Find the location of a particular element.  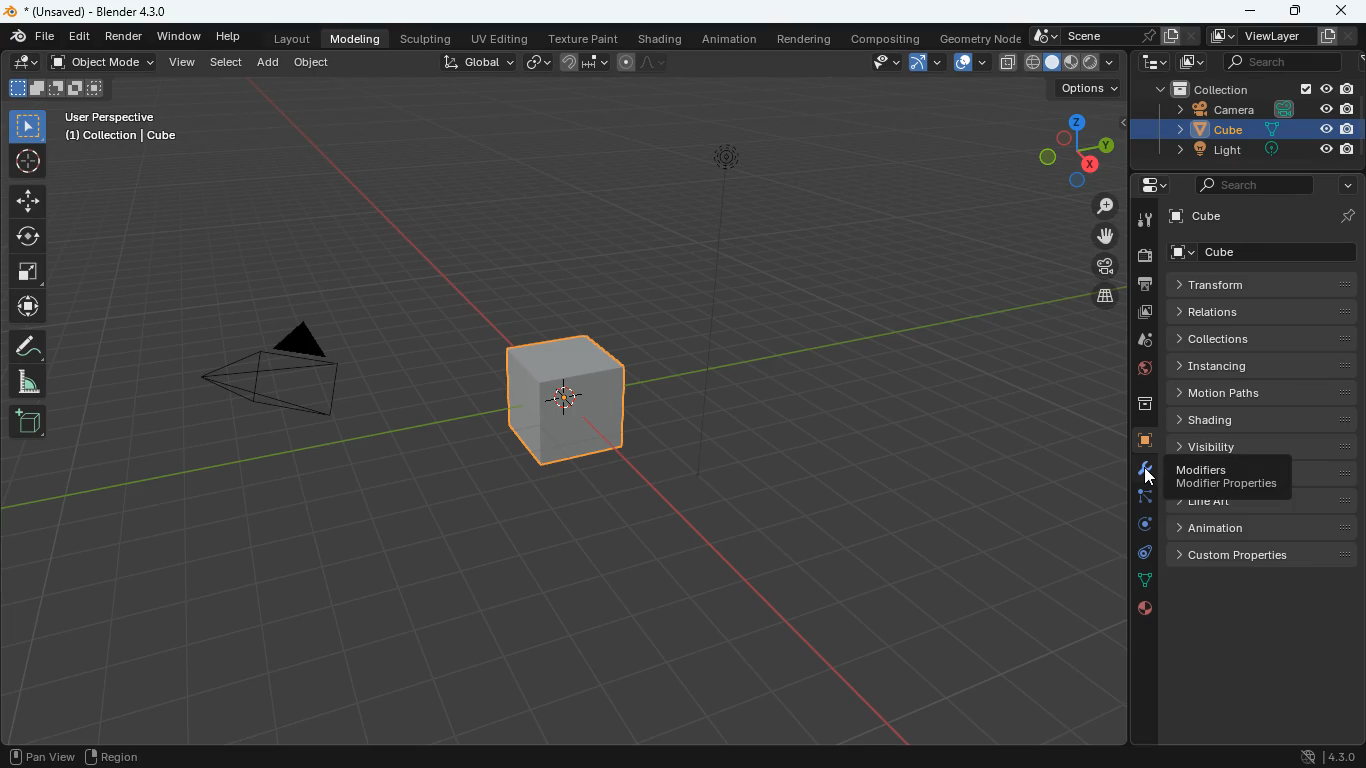

motion paths is located at coordinates (1264, 393).